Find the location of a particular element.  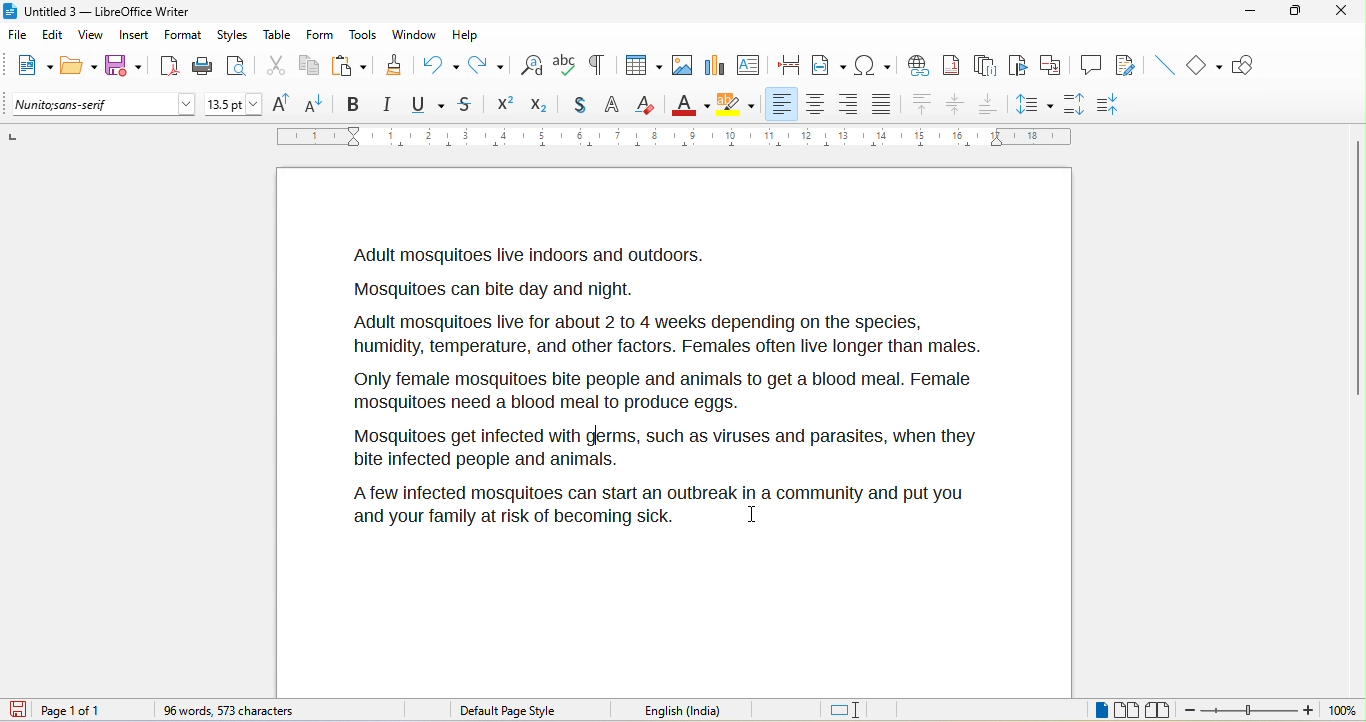

align center is located at coordinates (814, 105).